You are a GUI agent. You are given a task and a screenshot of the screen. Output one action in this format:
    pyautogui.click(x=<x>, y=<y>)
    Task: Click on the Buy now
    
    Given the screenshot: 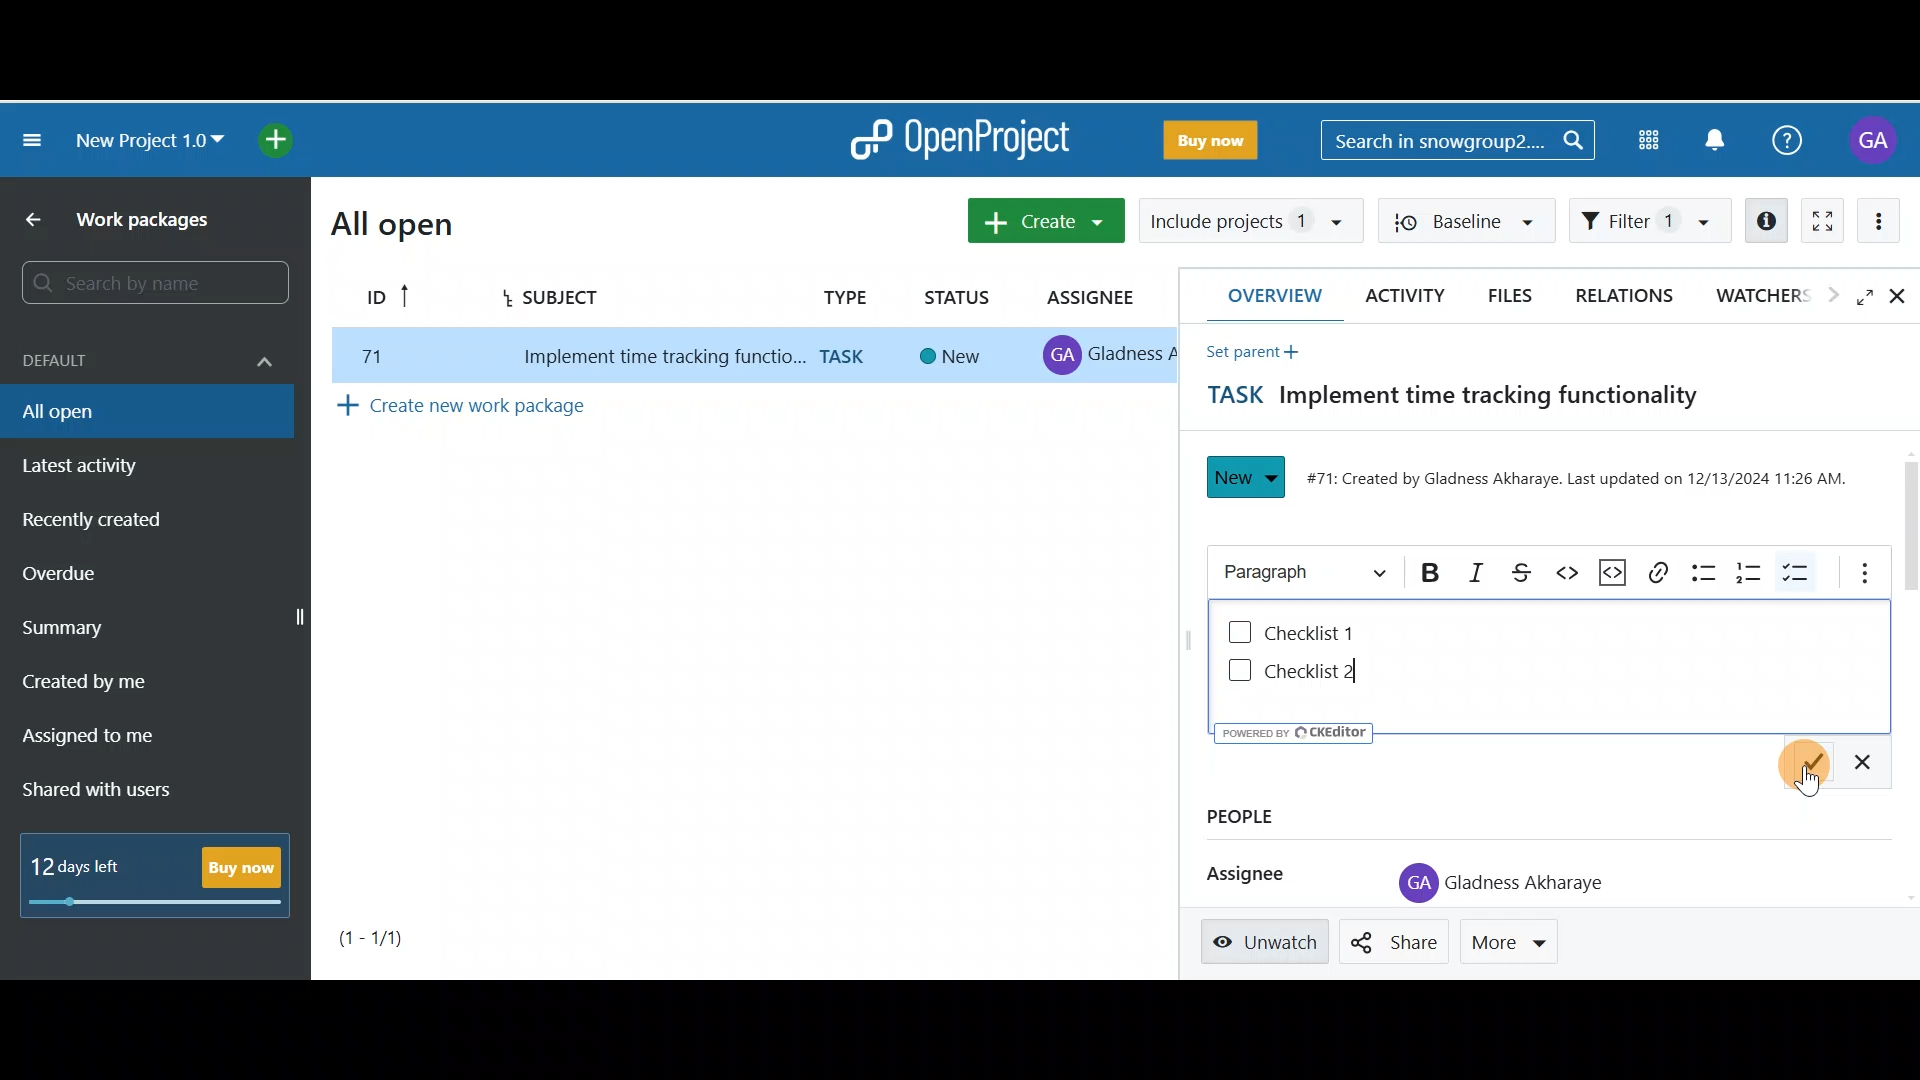 What is the action you would take?
    pyautogui.click(x=244, y=867)
    